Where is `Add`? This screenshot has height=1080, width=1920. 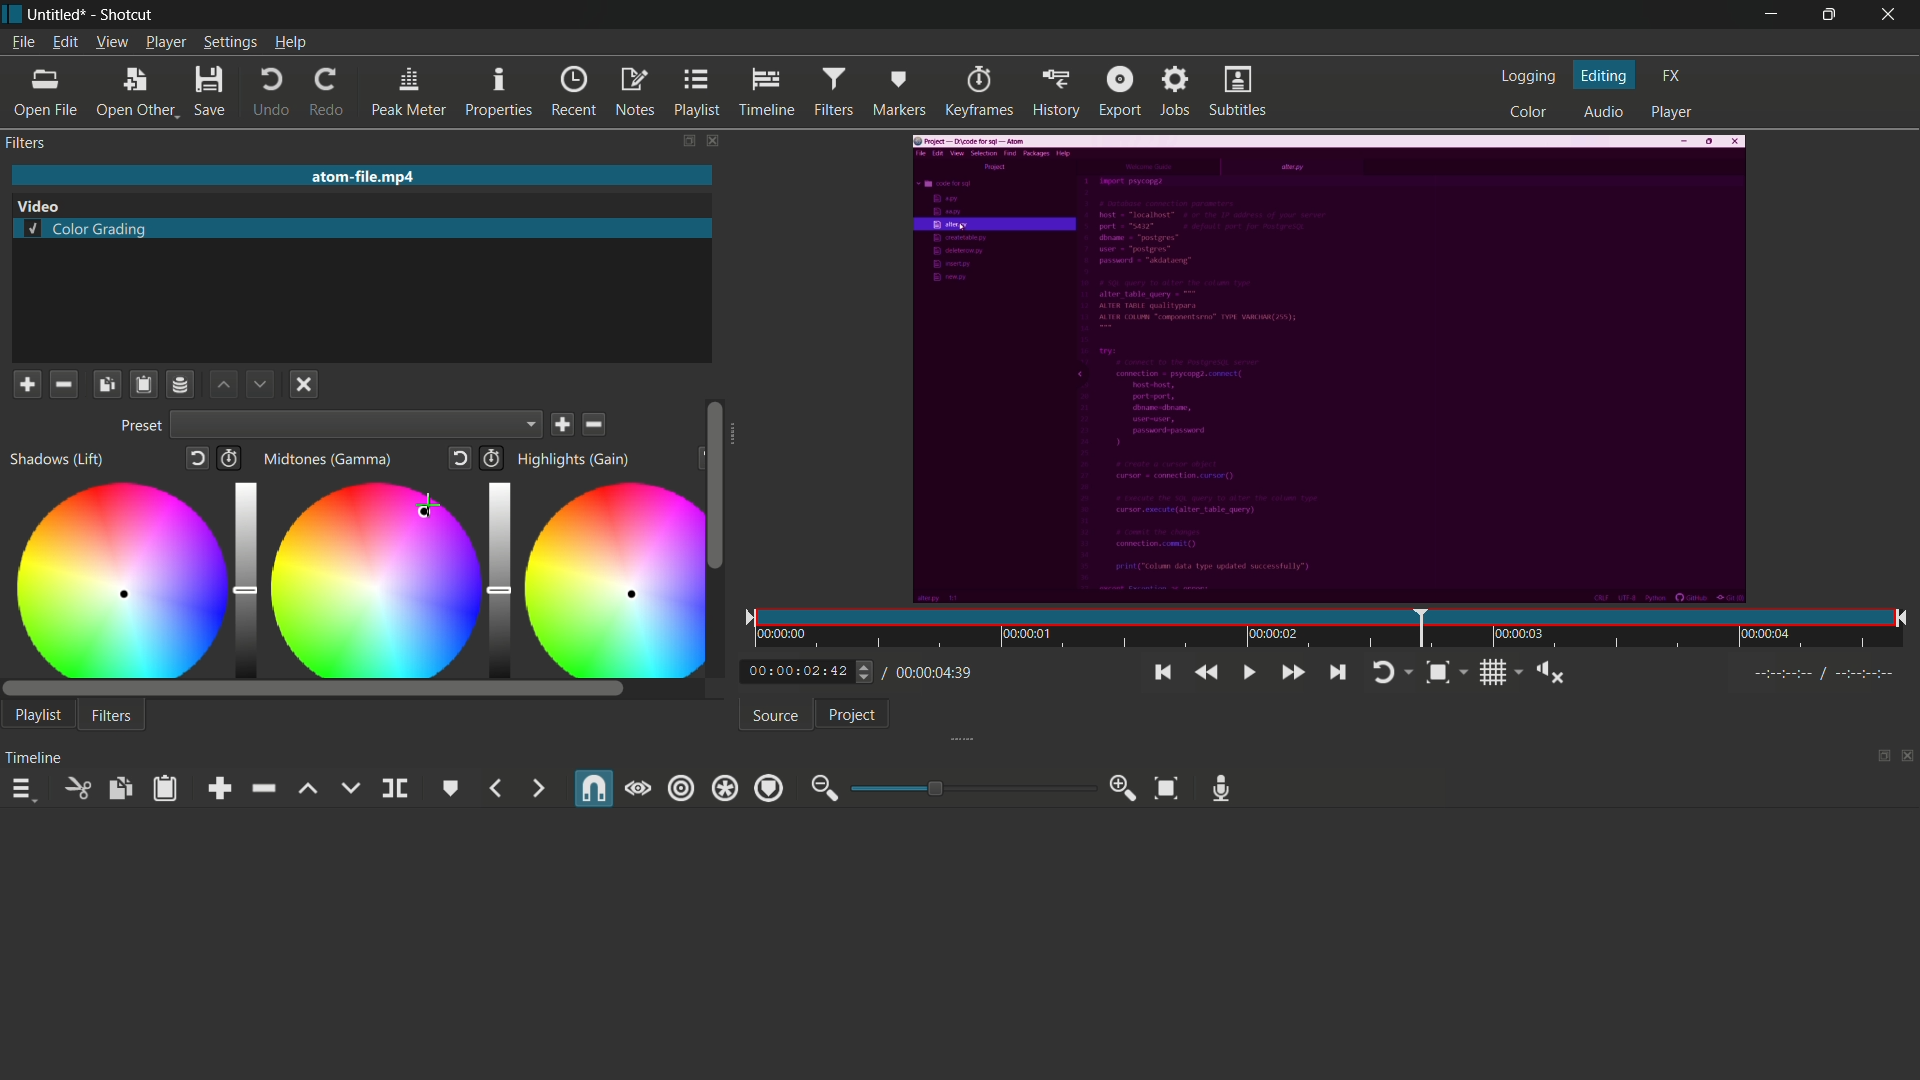 Add is located at coordinates (26, 383).